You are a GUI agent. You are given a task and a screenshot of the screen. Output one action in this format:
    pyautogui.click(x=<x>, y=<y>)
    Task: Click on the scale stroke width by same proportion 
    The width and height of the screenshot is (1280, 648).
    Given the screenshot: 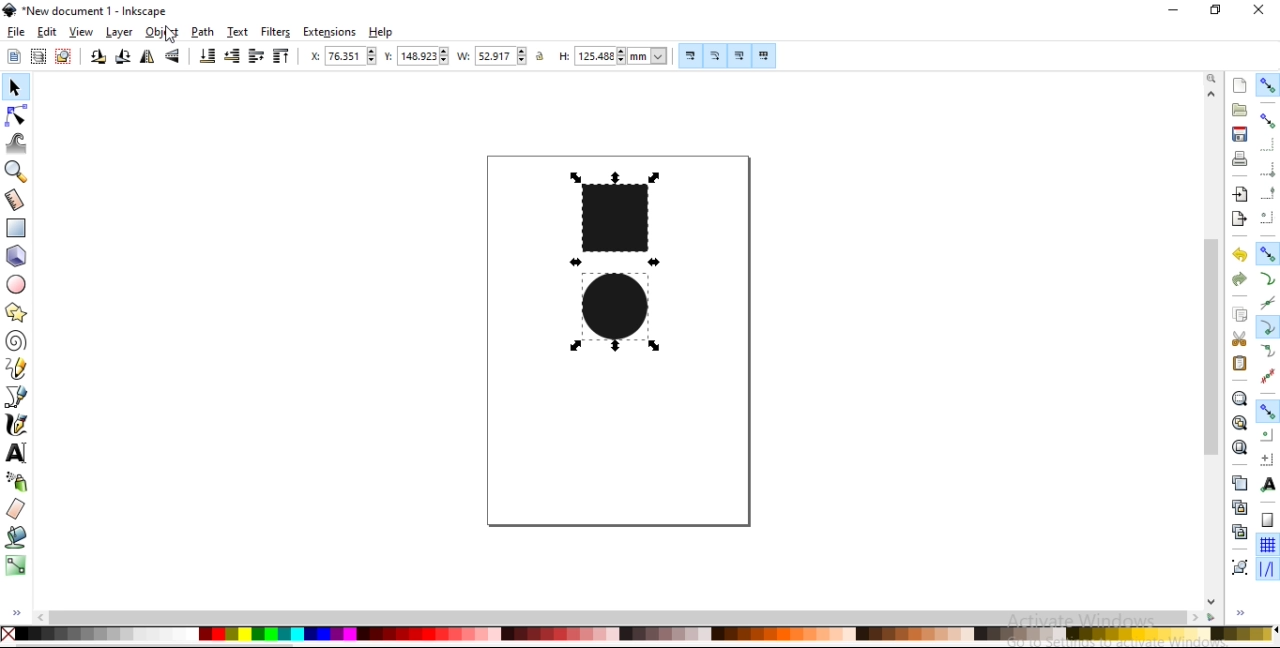 What is the action you would take?
    pyautogui.click(x=690, y=56)
    